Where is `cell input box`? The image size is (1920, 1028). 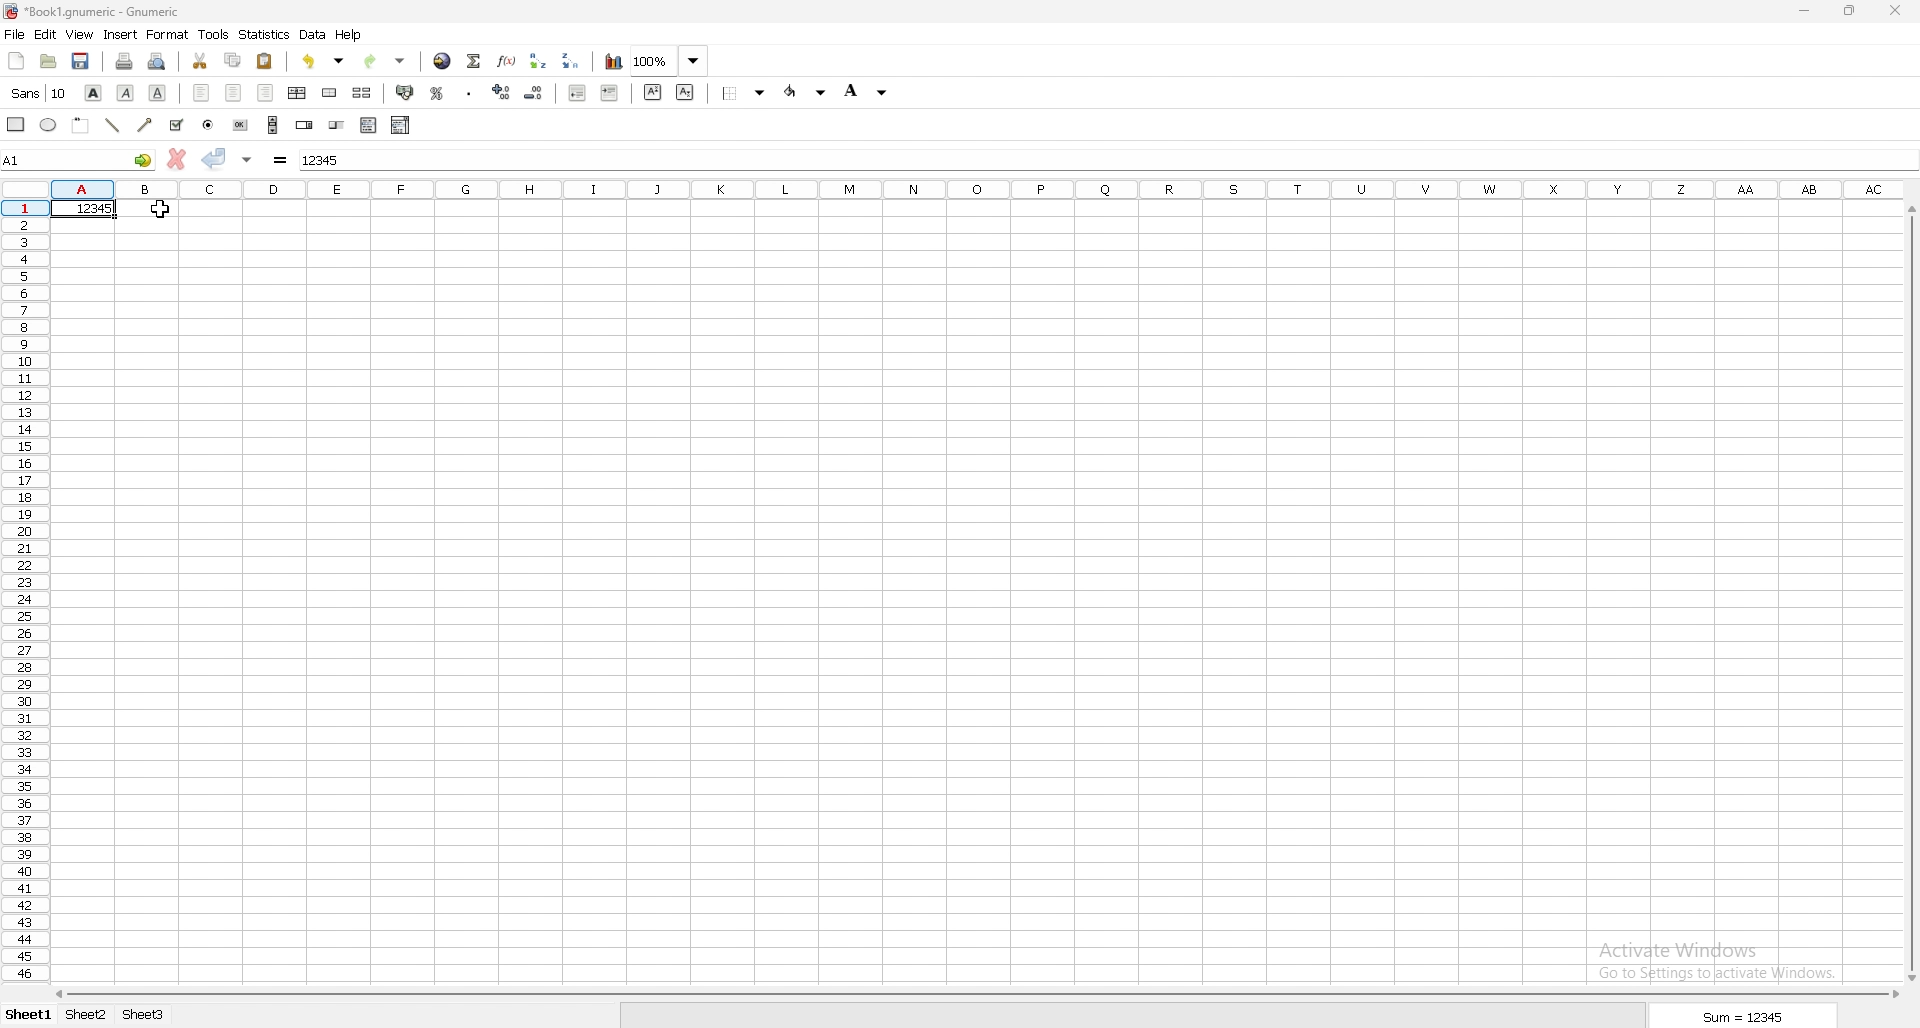
cell input box is located at coordinates (1102, 160).